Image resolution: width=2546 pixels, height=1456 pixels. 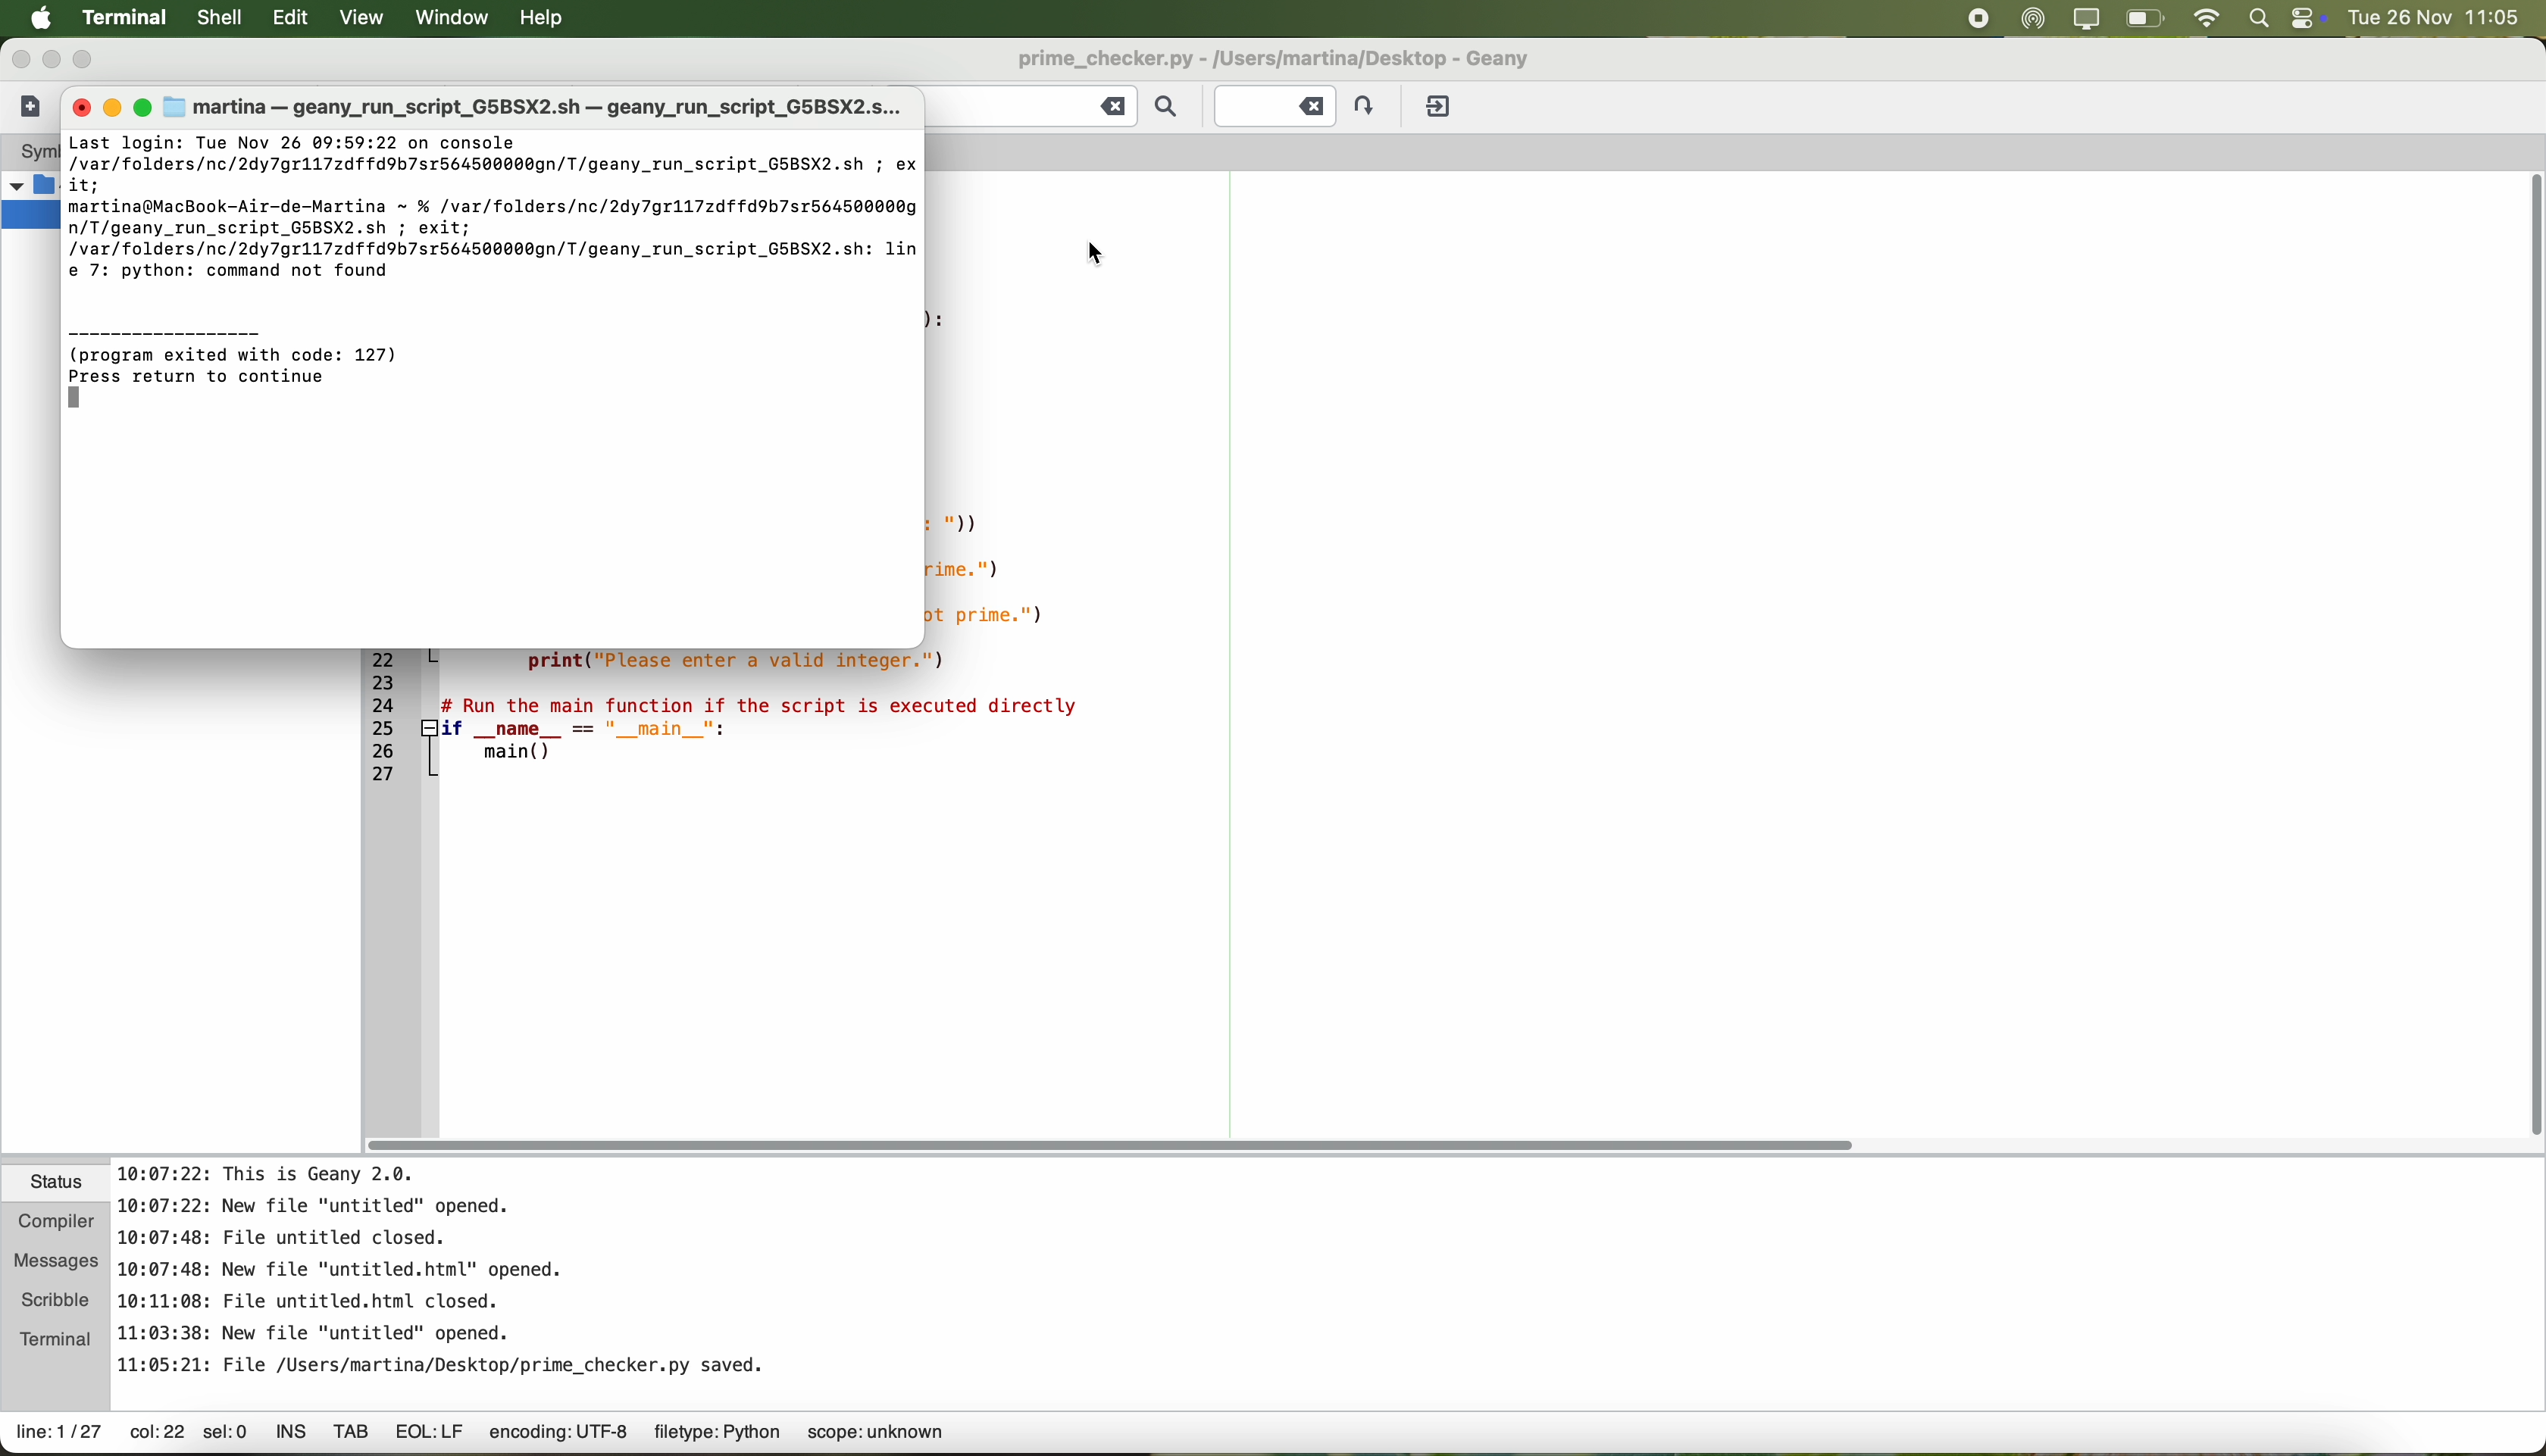 What do you see at coordinates (30, 106) in the screenshot?
I see `create a new file` at bounding box center [30, 106].